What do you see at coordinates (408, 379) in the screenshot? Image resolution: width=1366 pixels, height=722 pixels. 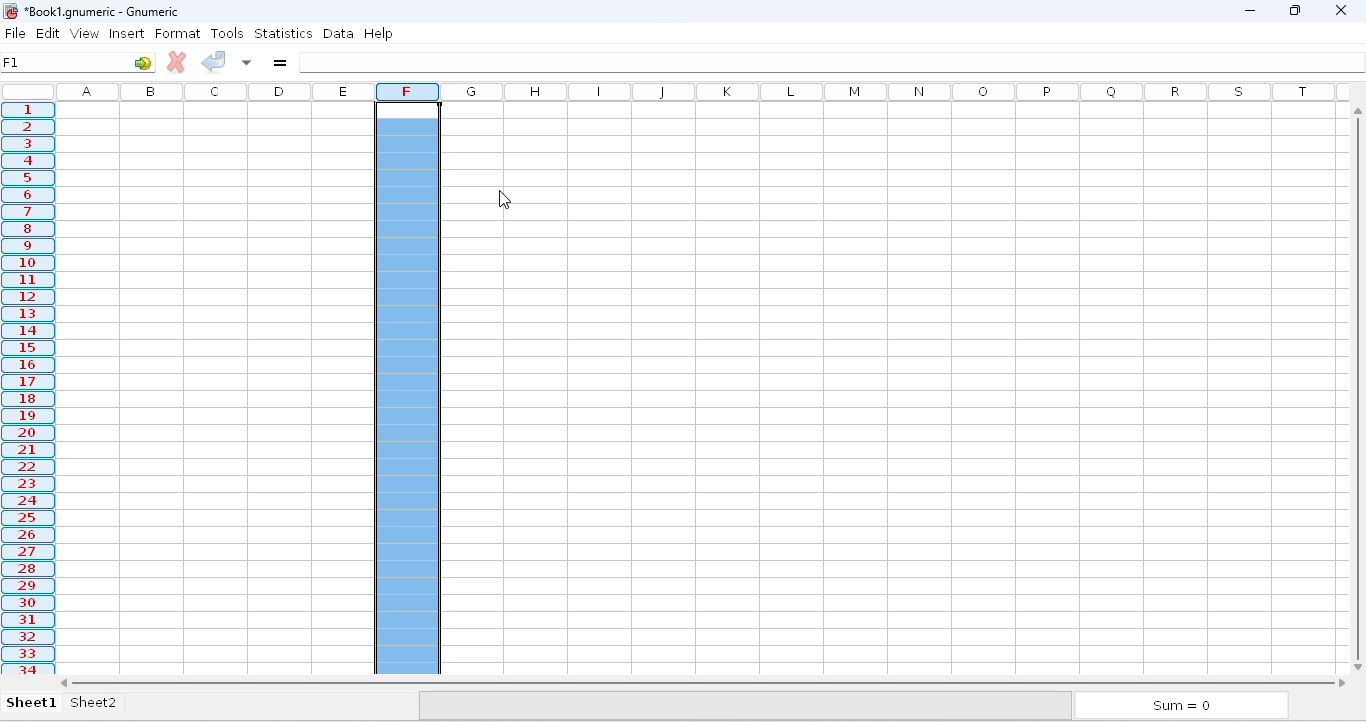 I see `page break added to the left column F1` at bounding box center [408, 379].